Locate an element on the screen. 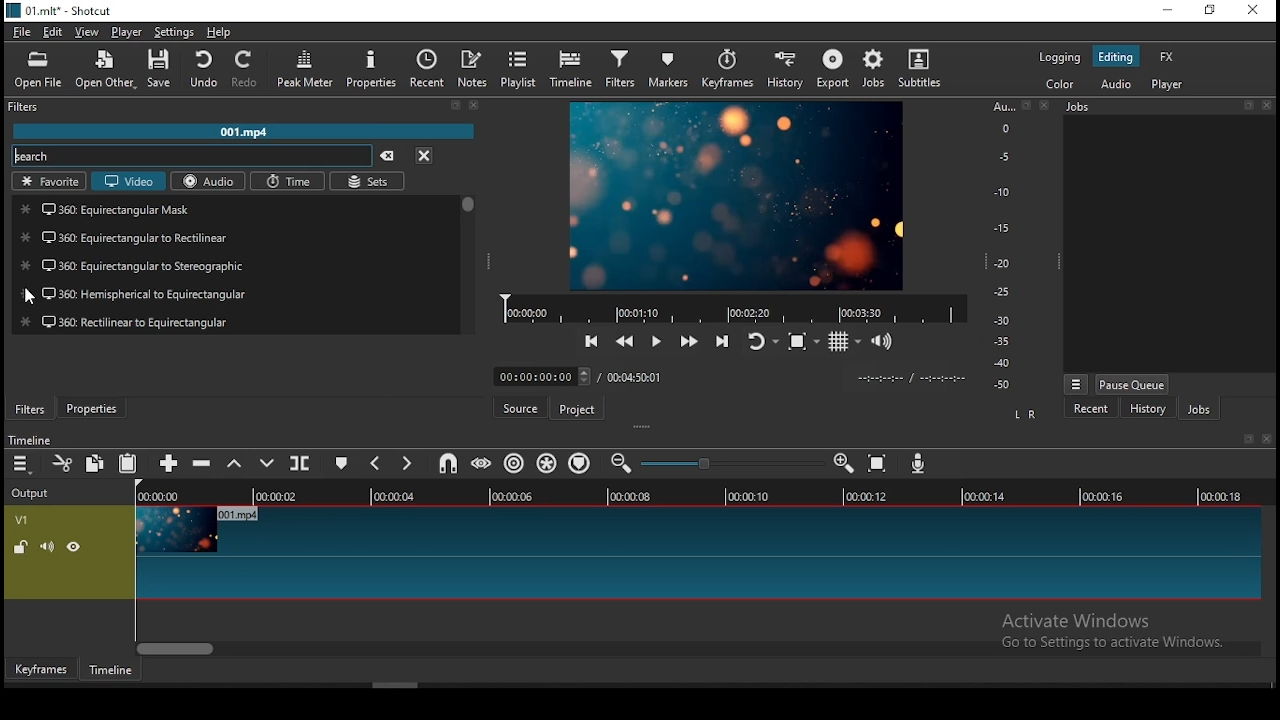  markers is located at coordinates (670, 68).